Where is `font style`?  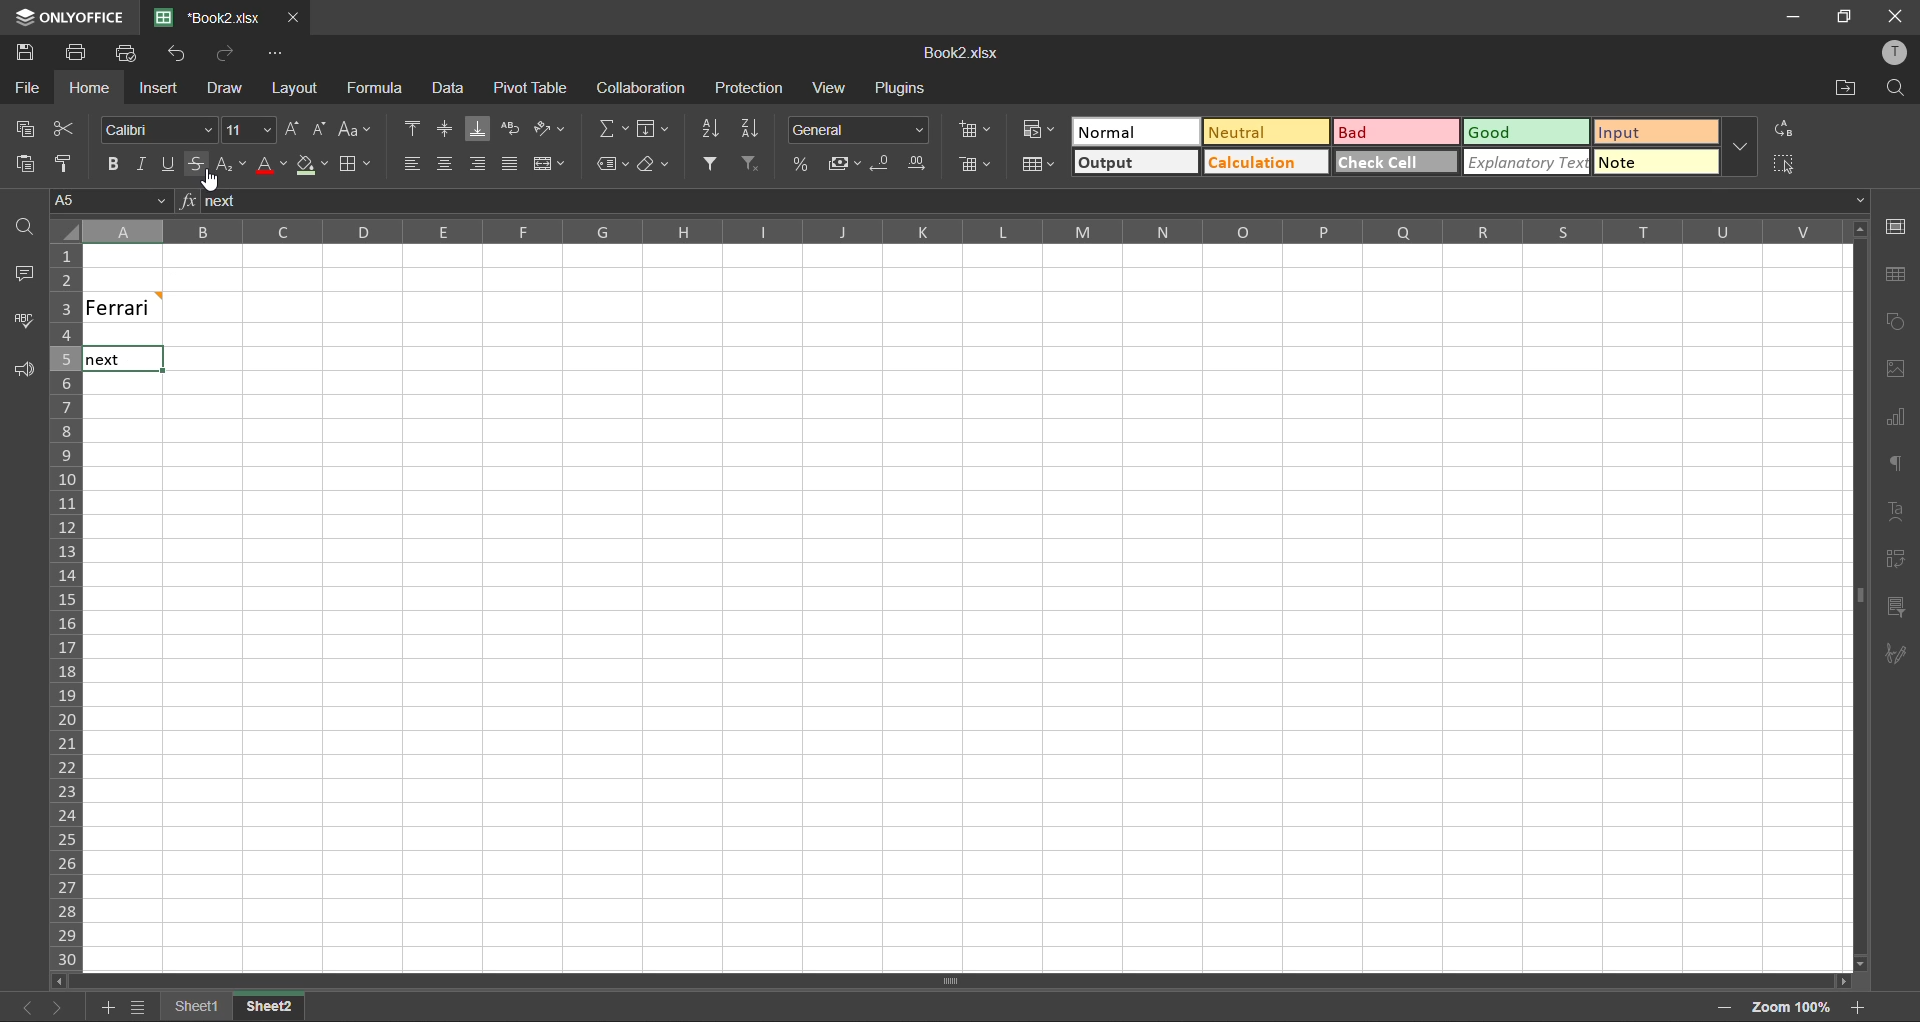 font style is located at coordinates (158, 130).